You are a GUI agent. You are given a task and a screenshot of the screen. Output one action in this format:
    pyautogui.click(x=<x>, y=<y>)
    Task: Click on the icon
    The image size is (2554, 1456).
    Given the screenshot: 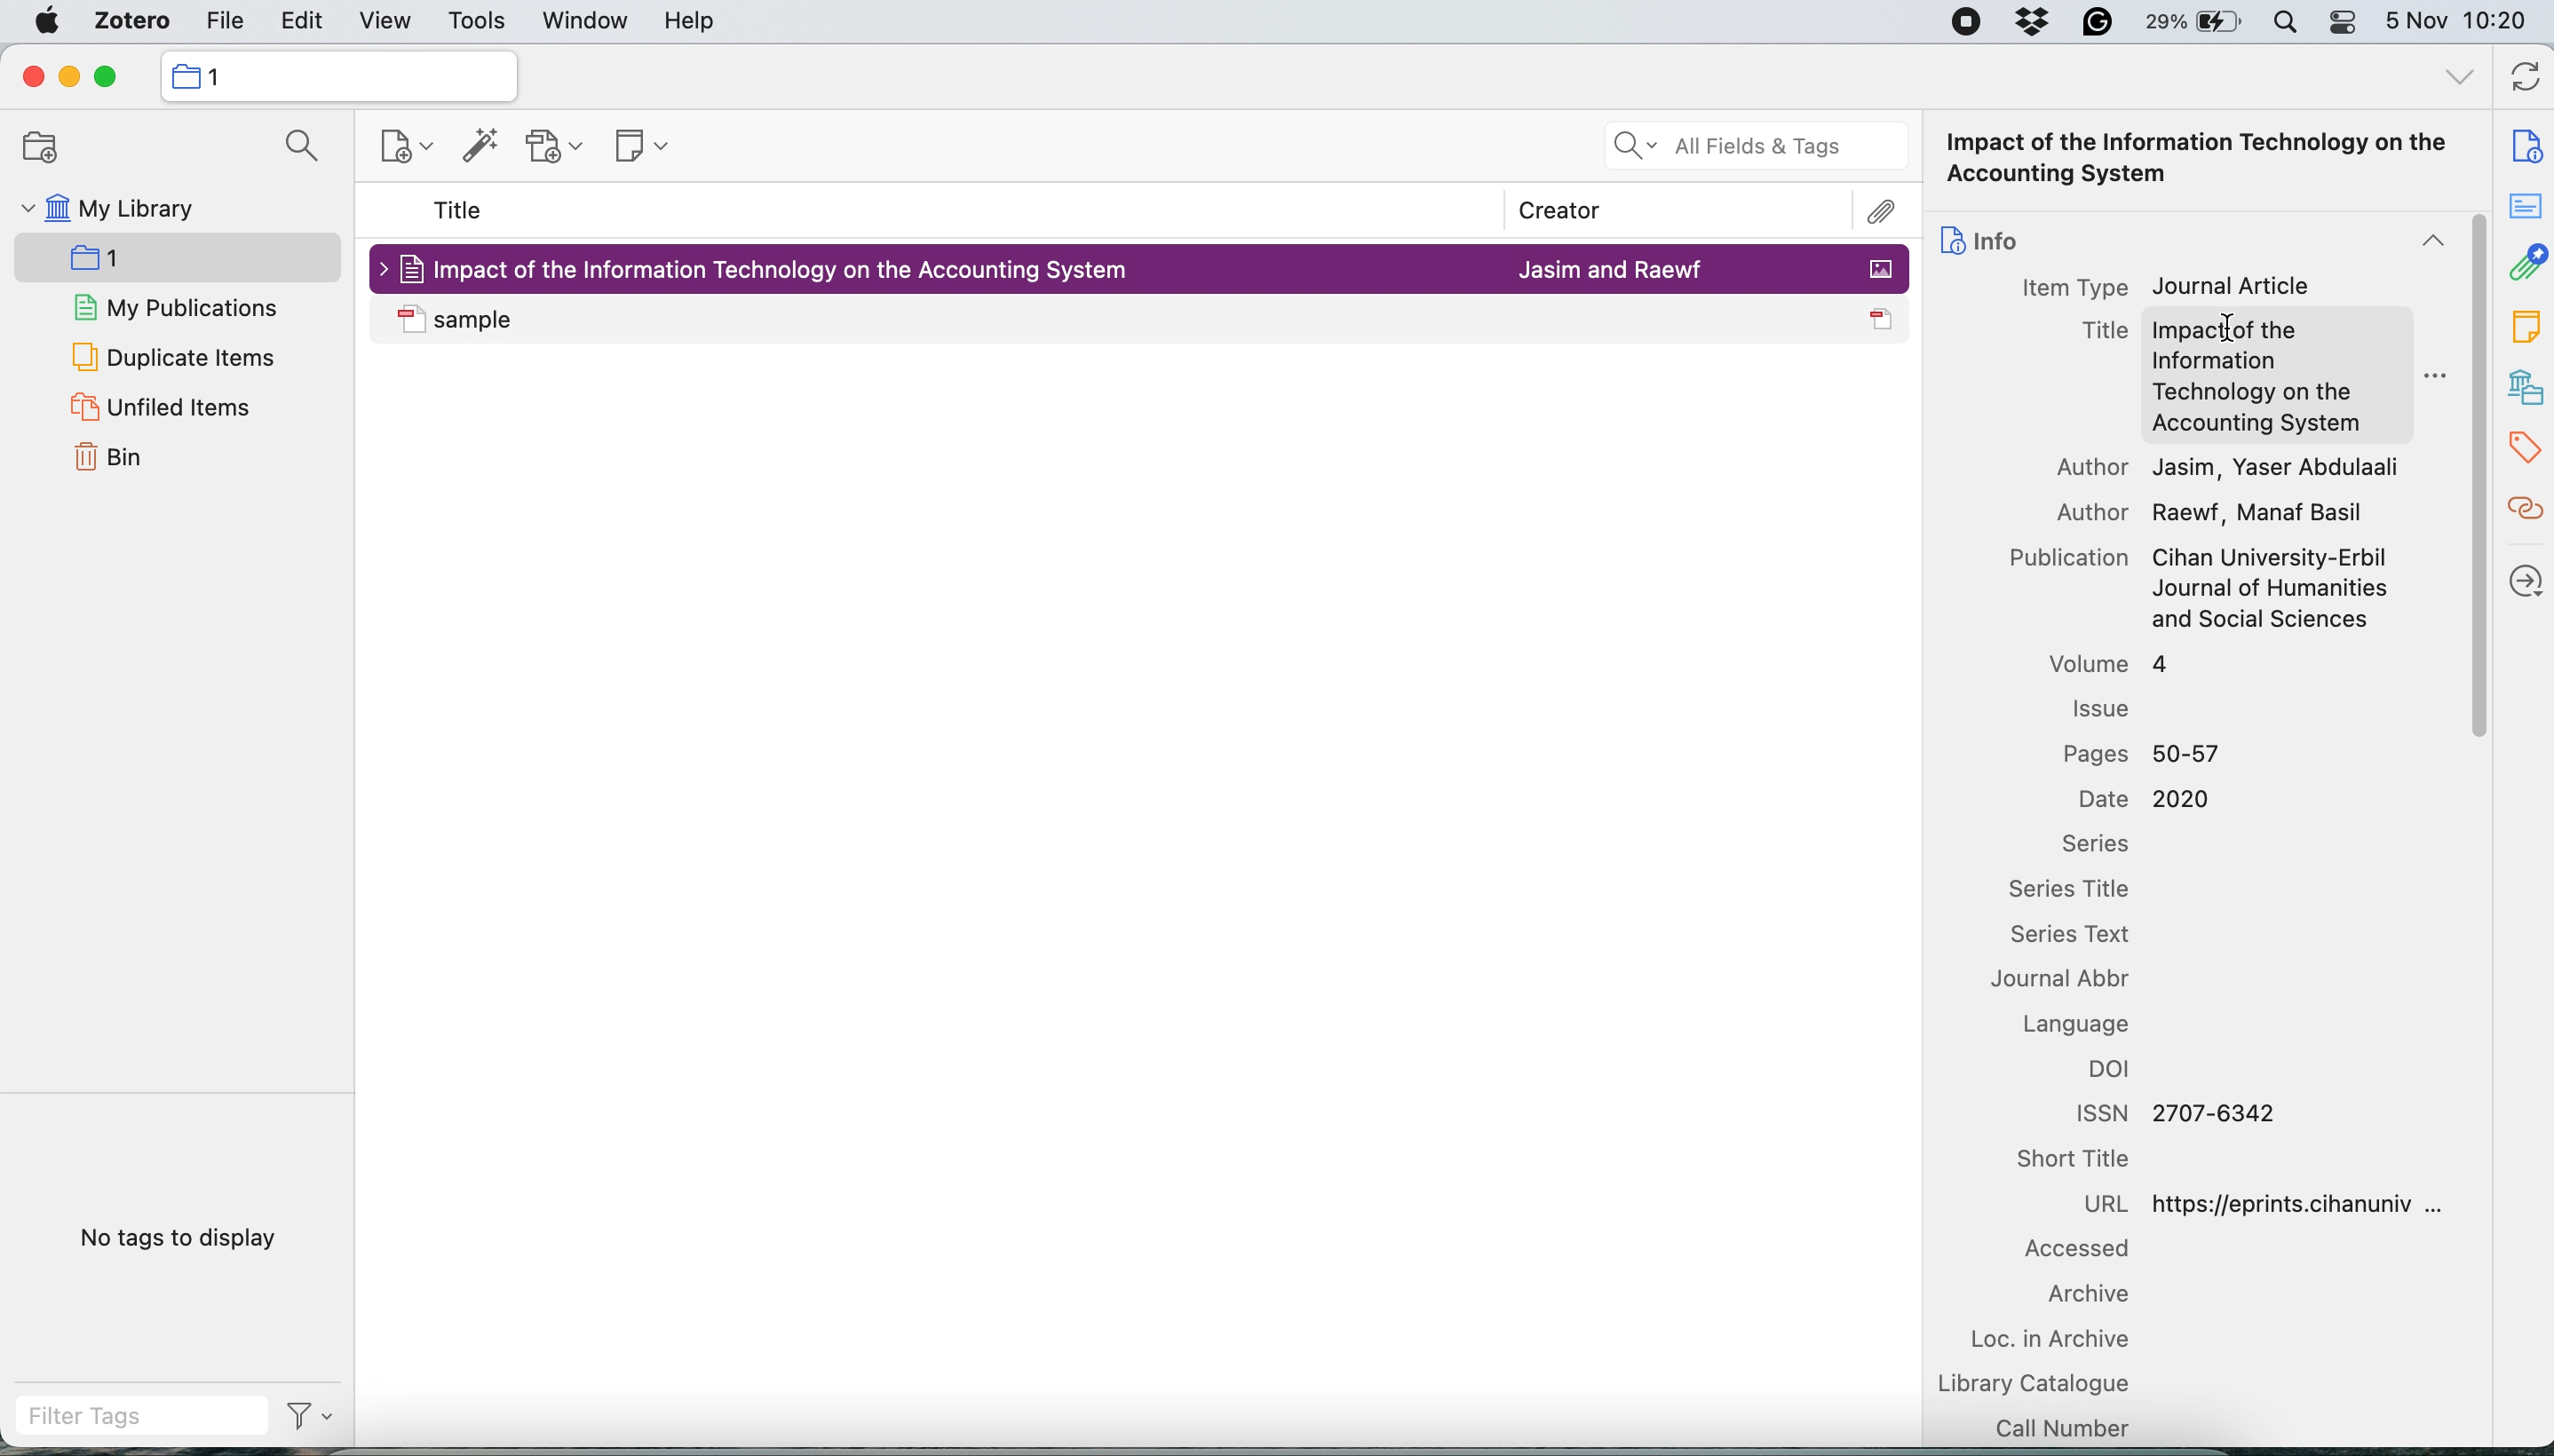 What is the action you would take?
    pyautogui.click(x=1883, y=318)
    